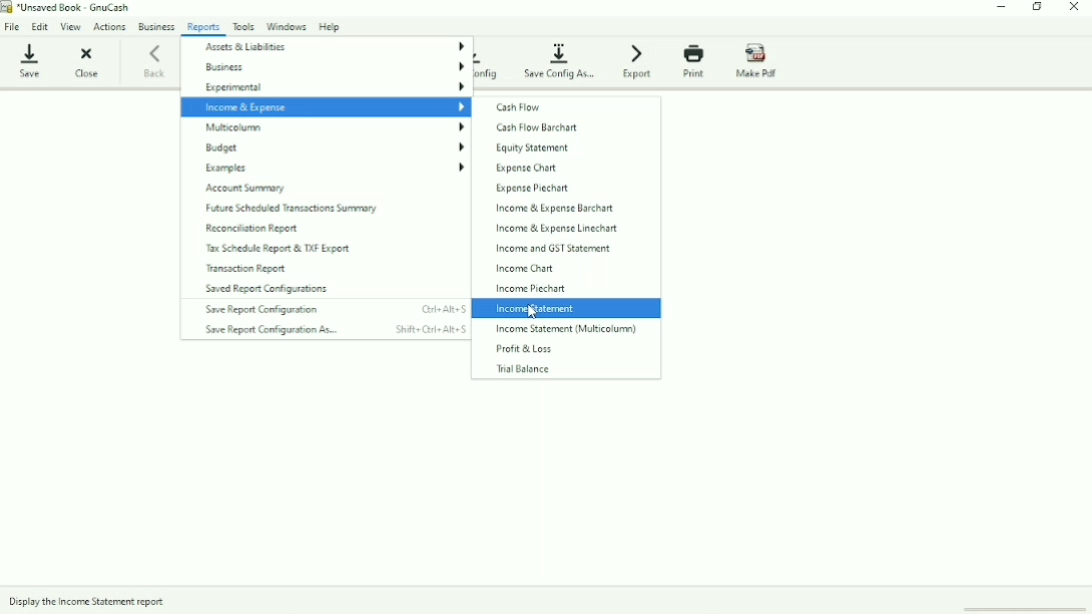  I want to click on Help, so click(331, 26).